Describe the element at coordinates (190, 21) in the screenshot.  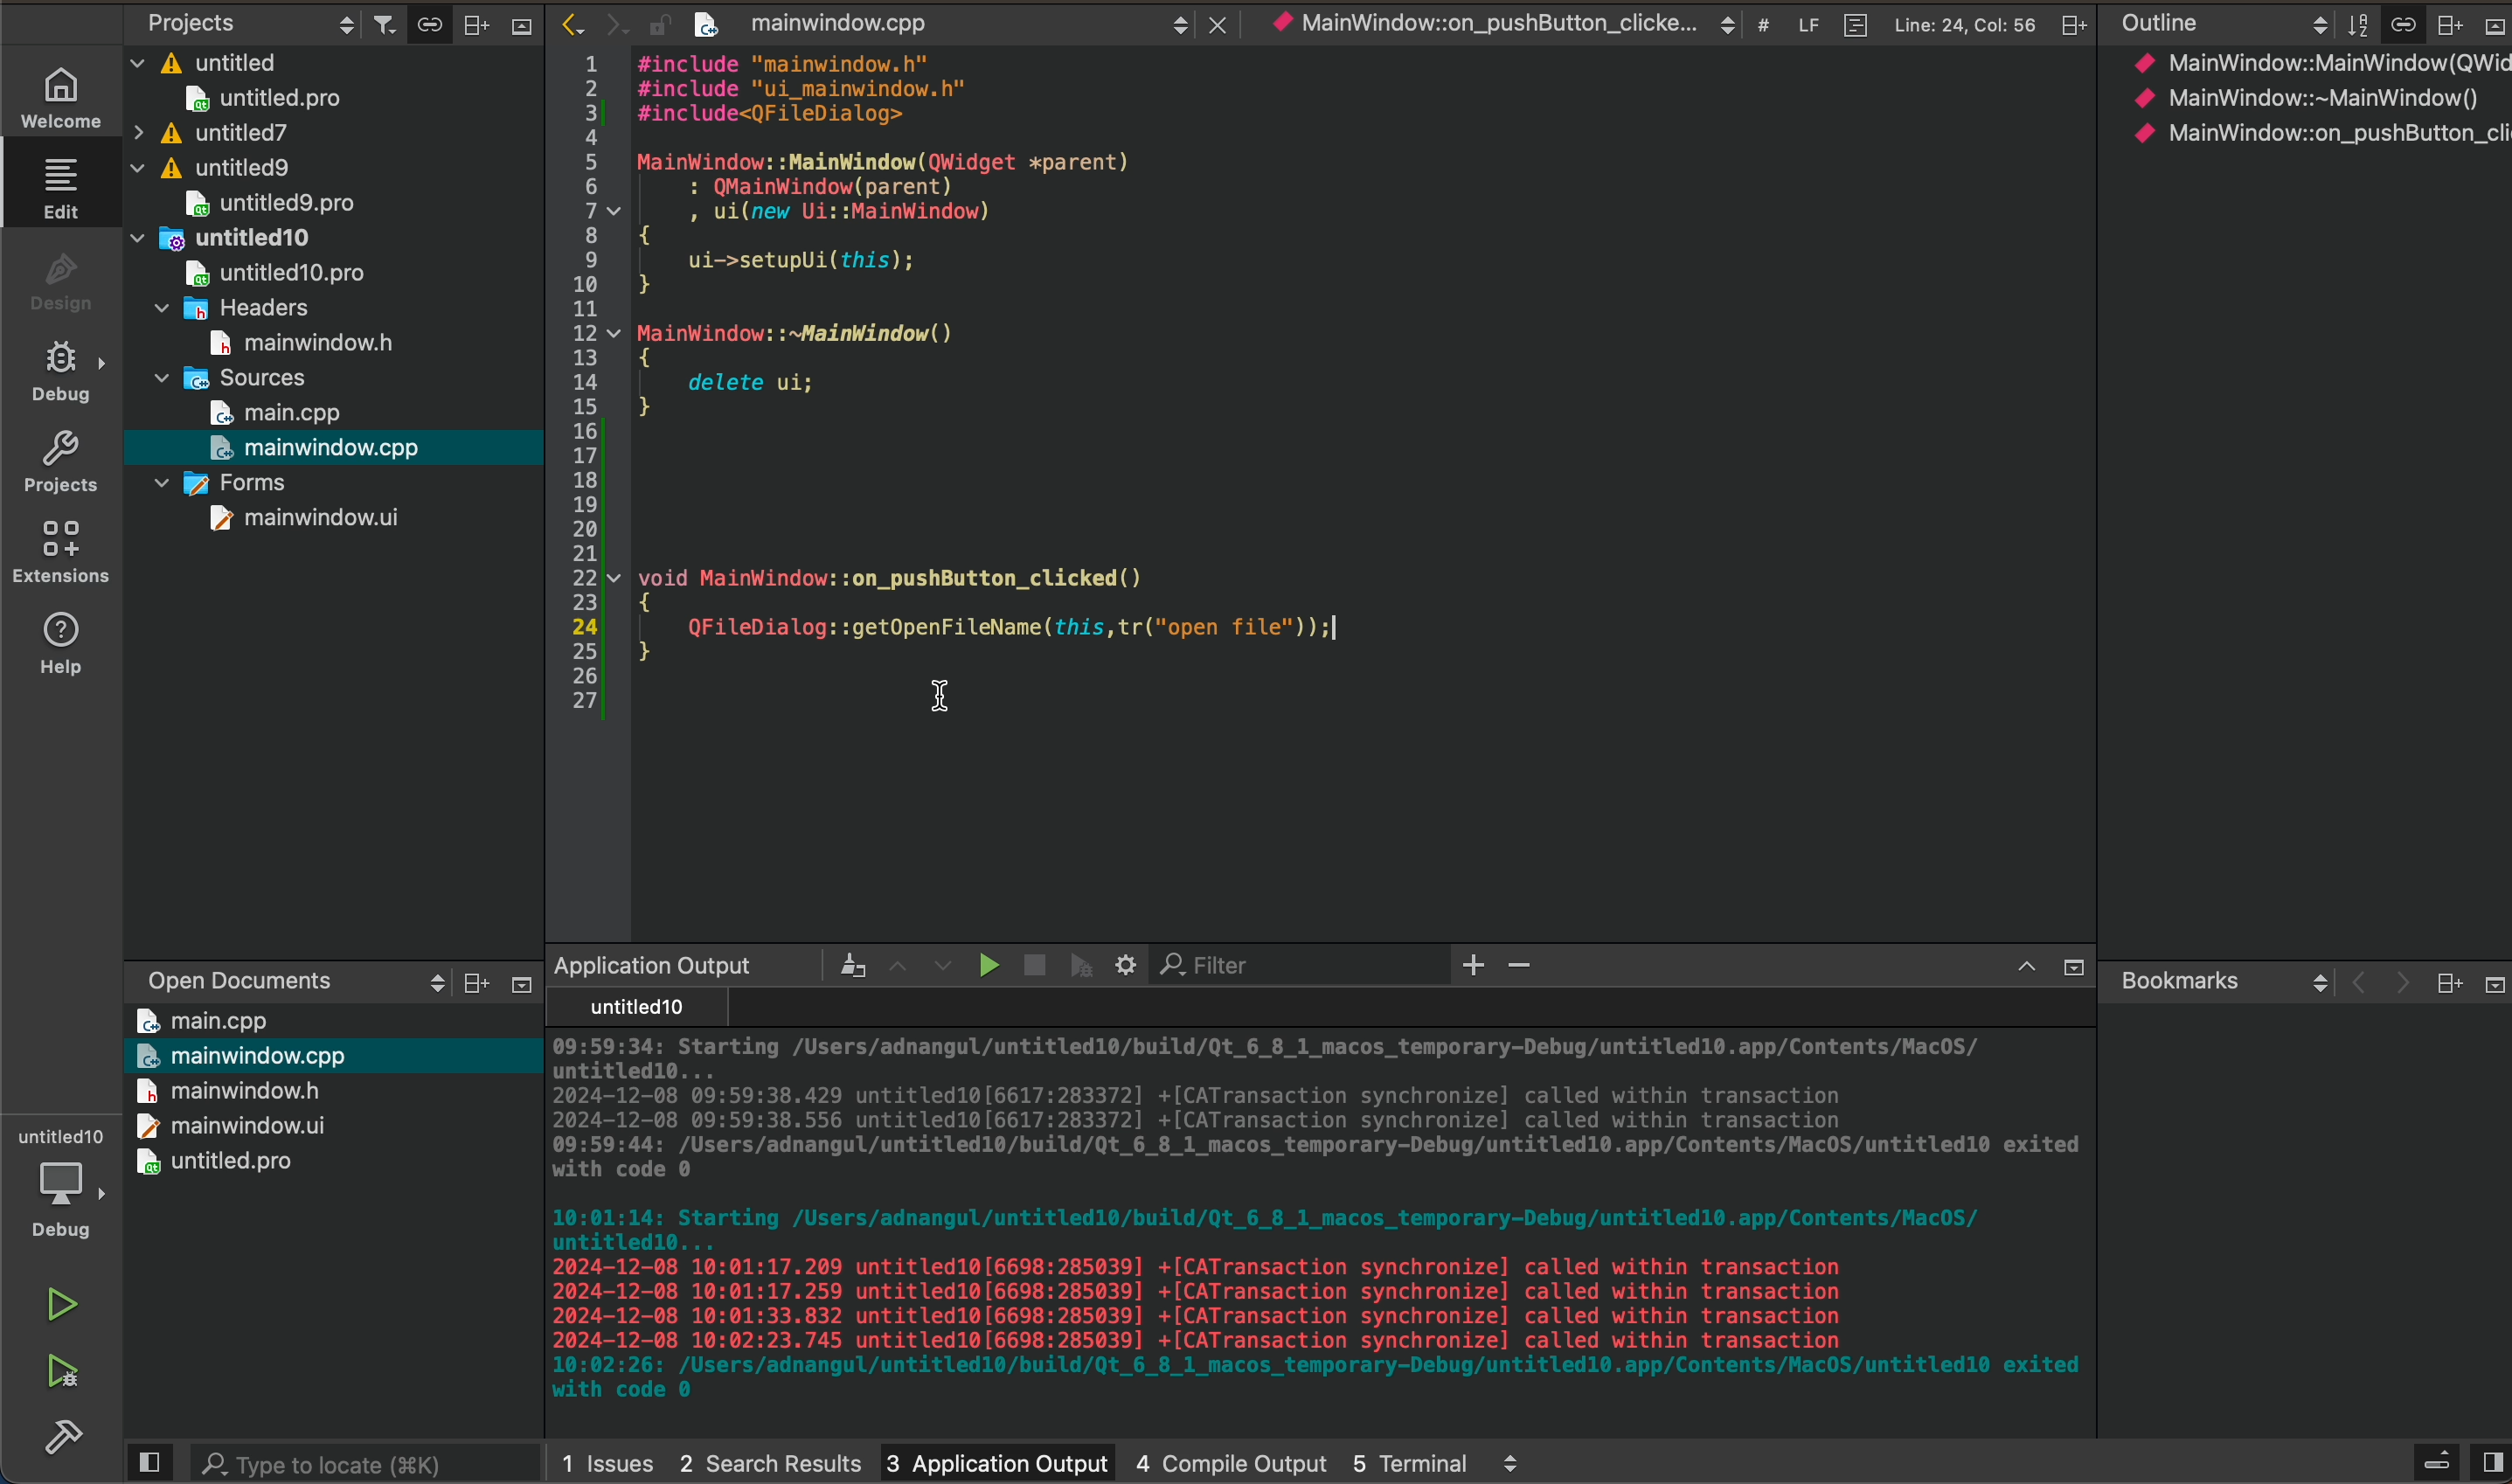
I see `projects` at that location.